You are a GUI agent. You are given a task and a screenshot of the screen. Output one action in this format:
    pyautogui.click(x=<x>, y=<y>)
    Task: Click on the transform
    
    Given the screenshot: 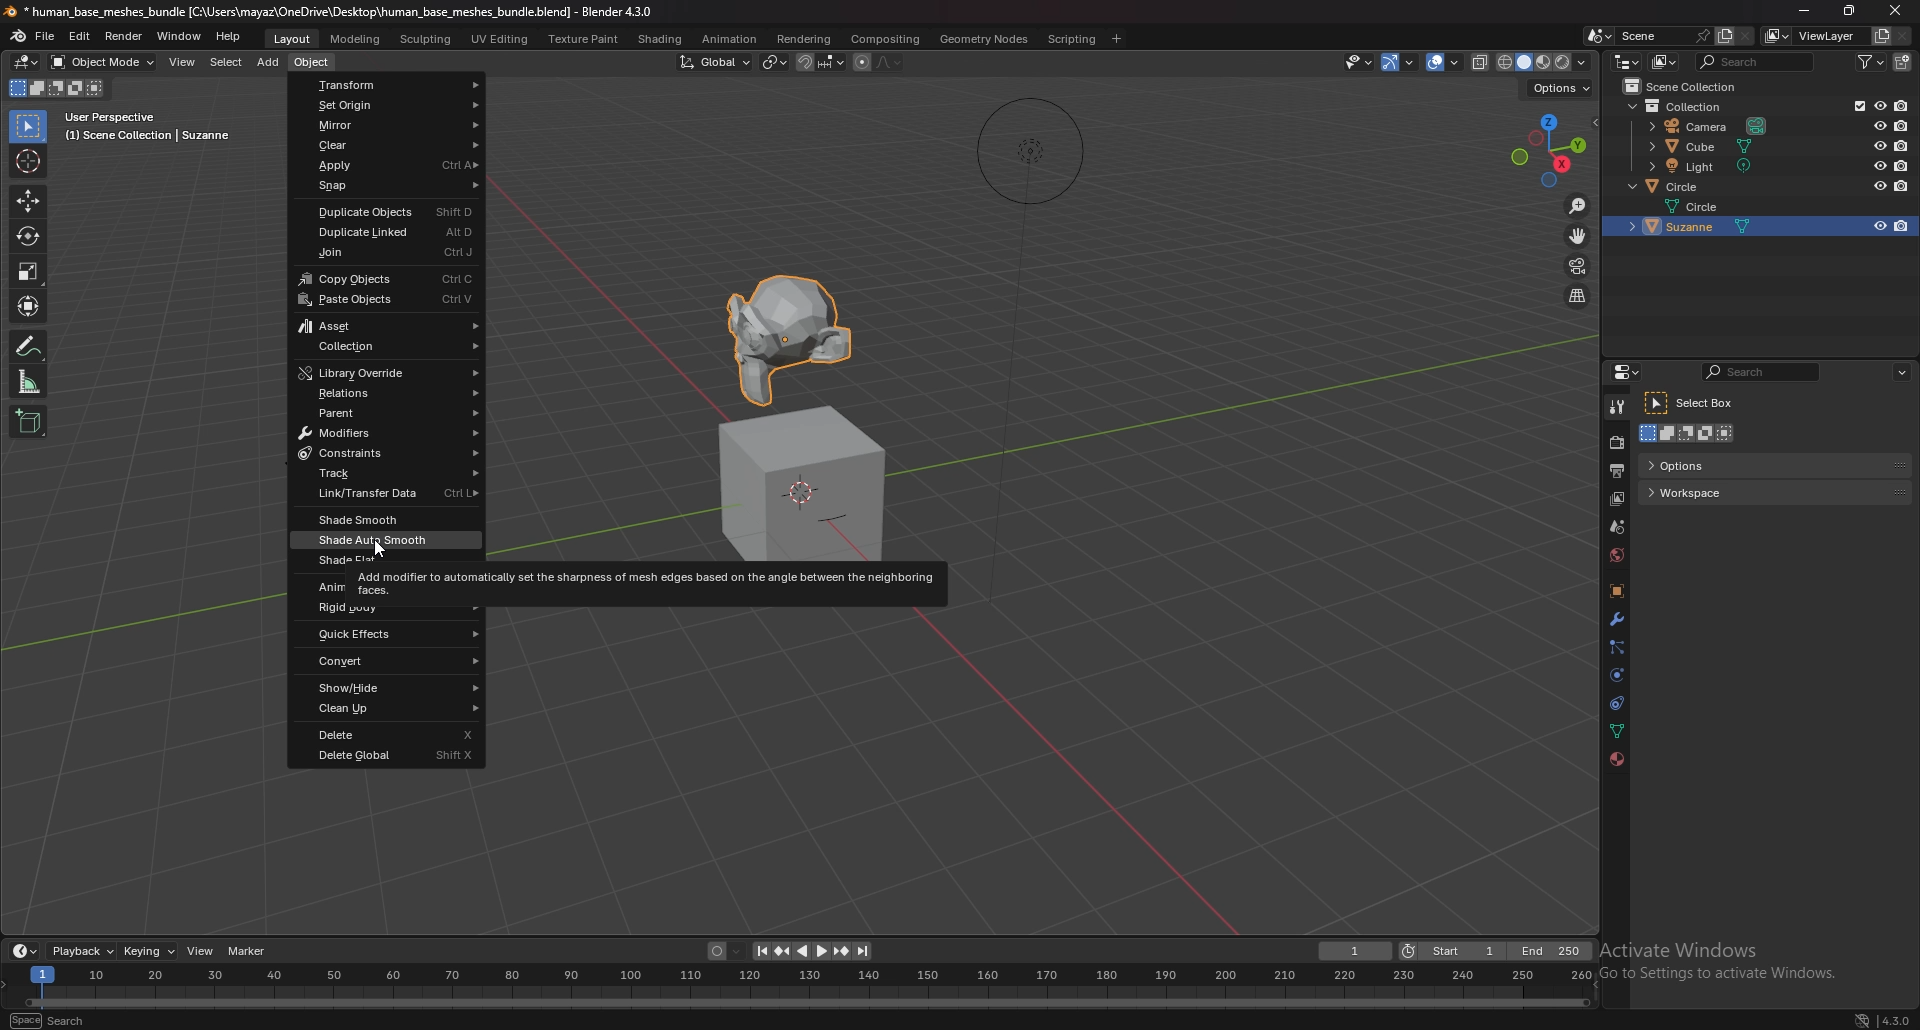 What is the action you would take?
    pyautogui.click(x=391, y=84)
    